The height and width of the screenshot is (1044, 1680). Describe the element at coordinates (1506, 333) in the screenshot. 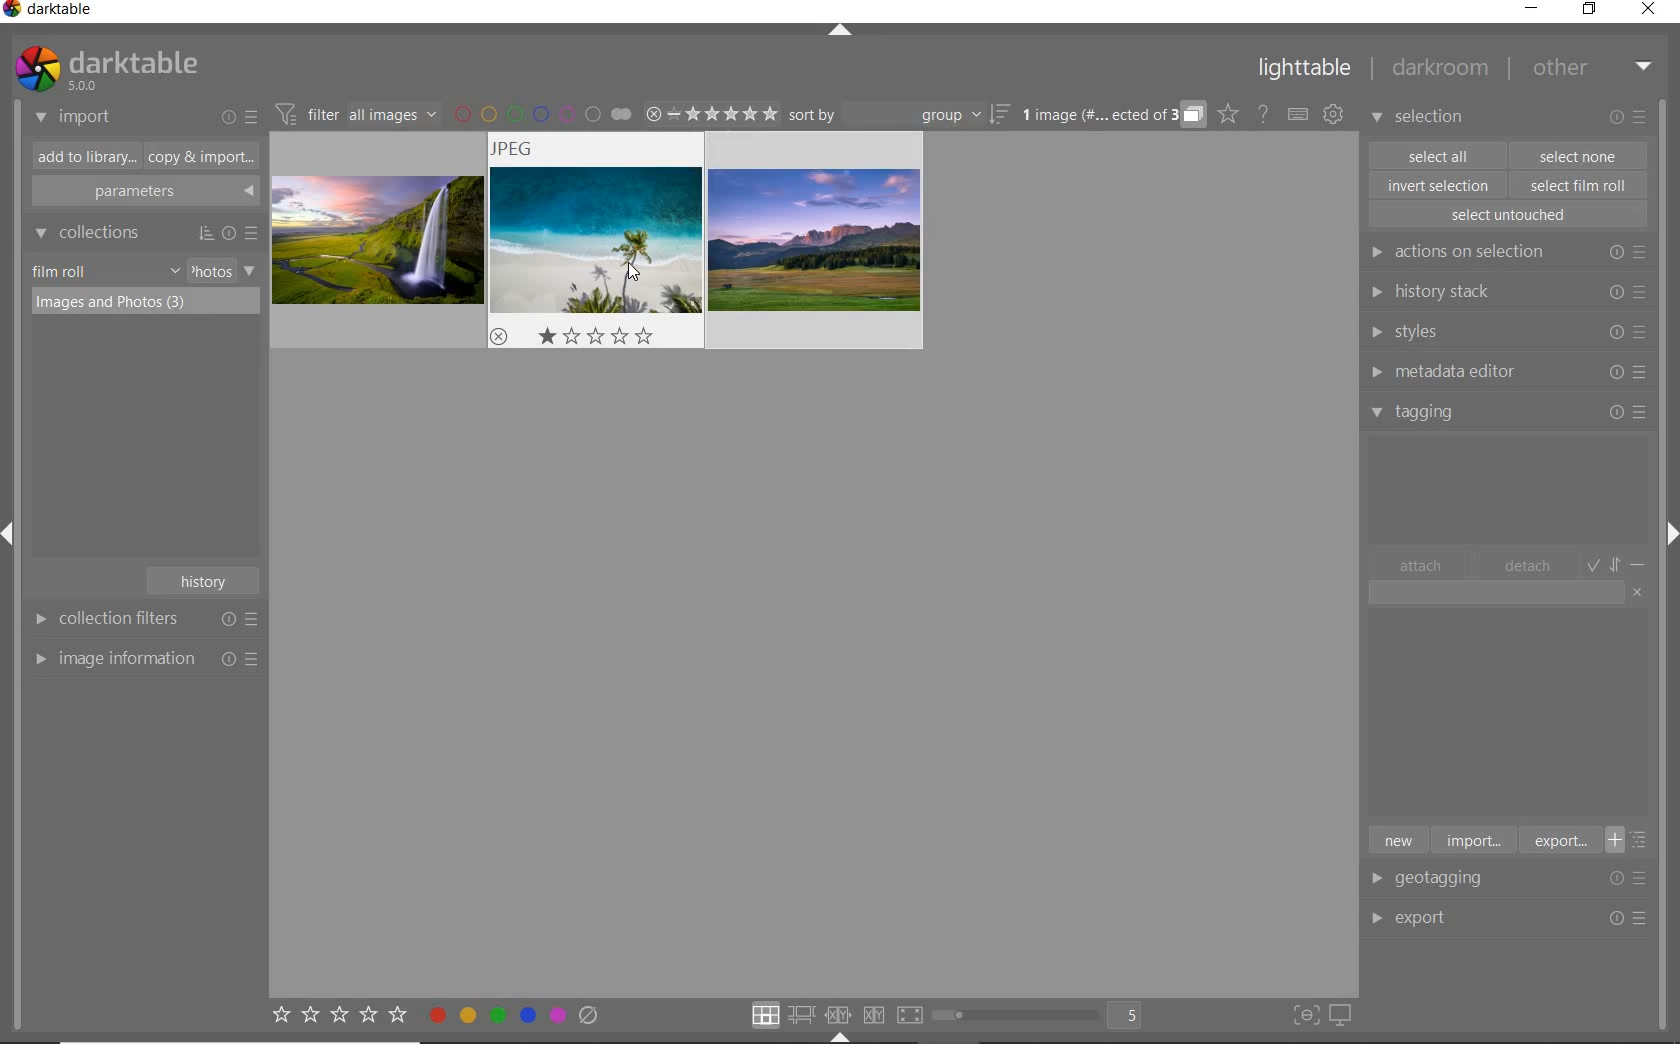

I see `styles` at that location.